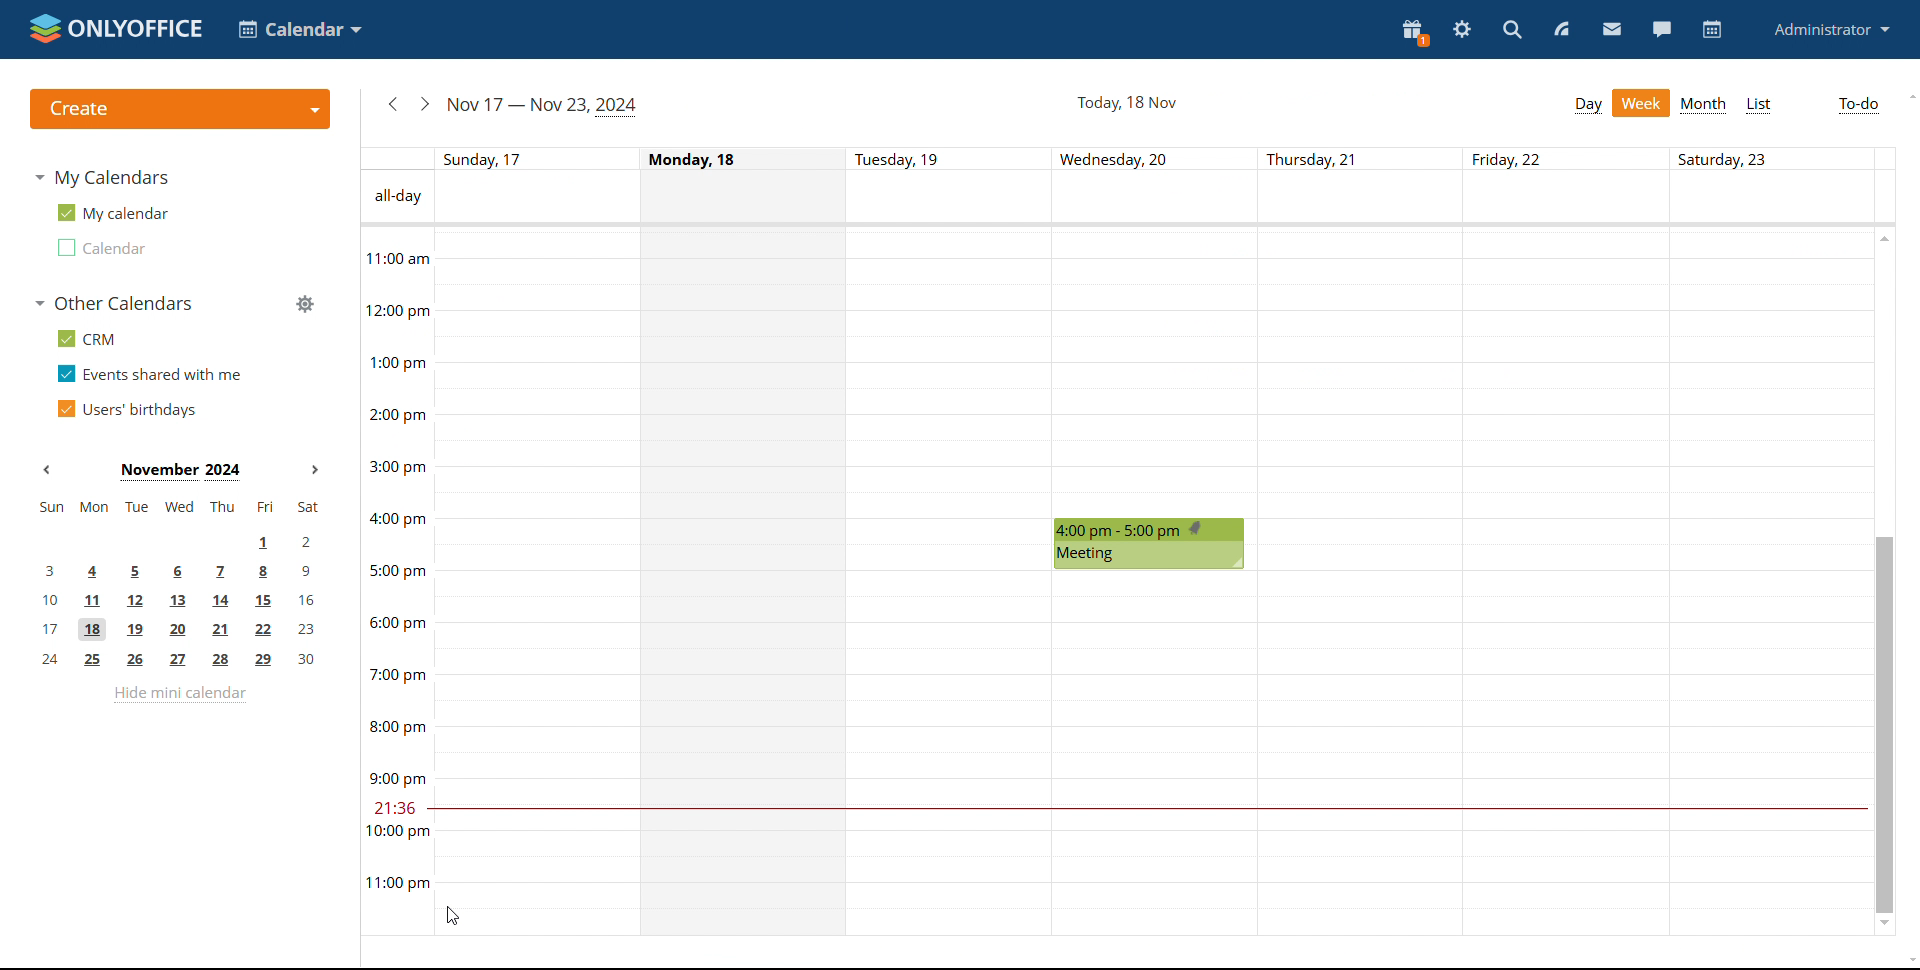 The height and width of the screenshot is (970, 1920). Describe the element at coordinates (1587, 106) in the screenshot. I see `day view` at that location.